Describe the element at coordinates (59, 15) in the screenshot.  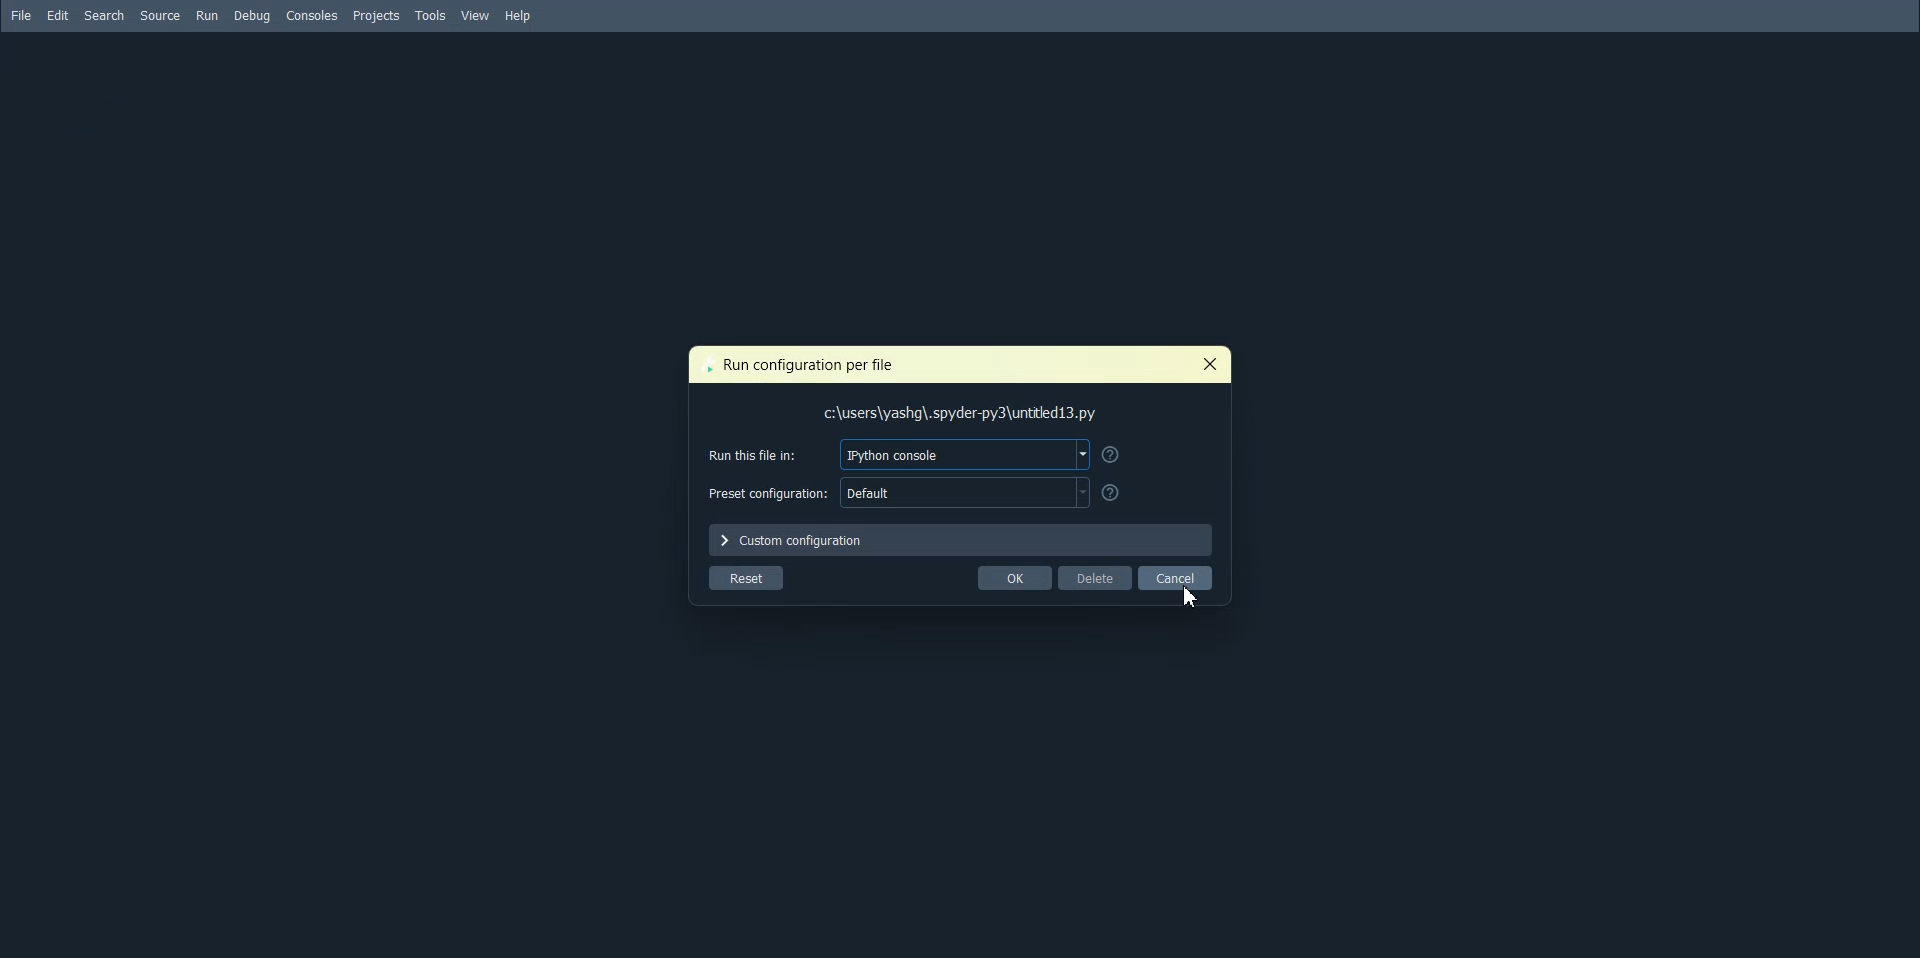
I see `Edit` at that location.